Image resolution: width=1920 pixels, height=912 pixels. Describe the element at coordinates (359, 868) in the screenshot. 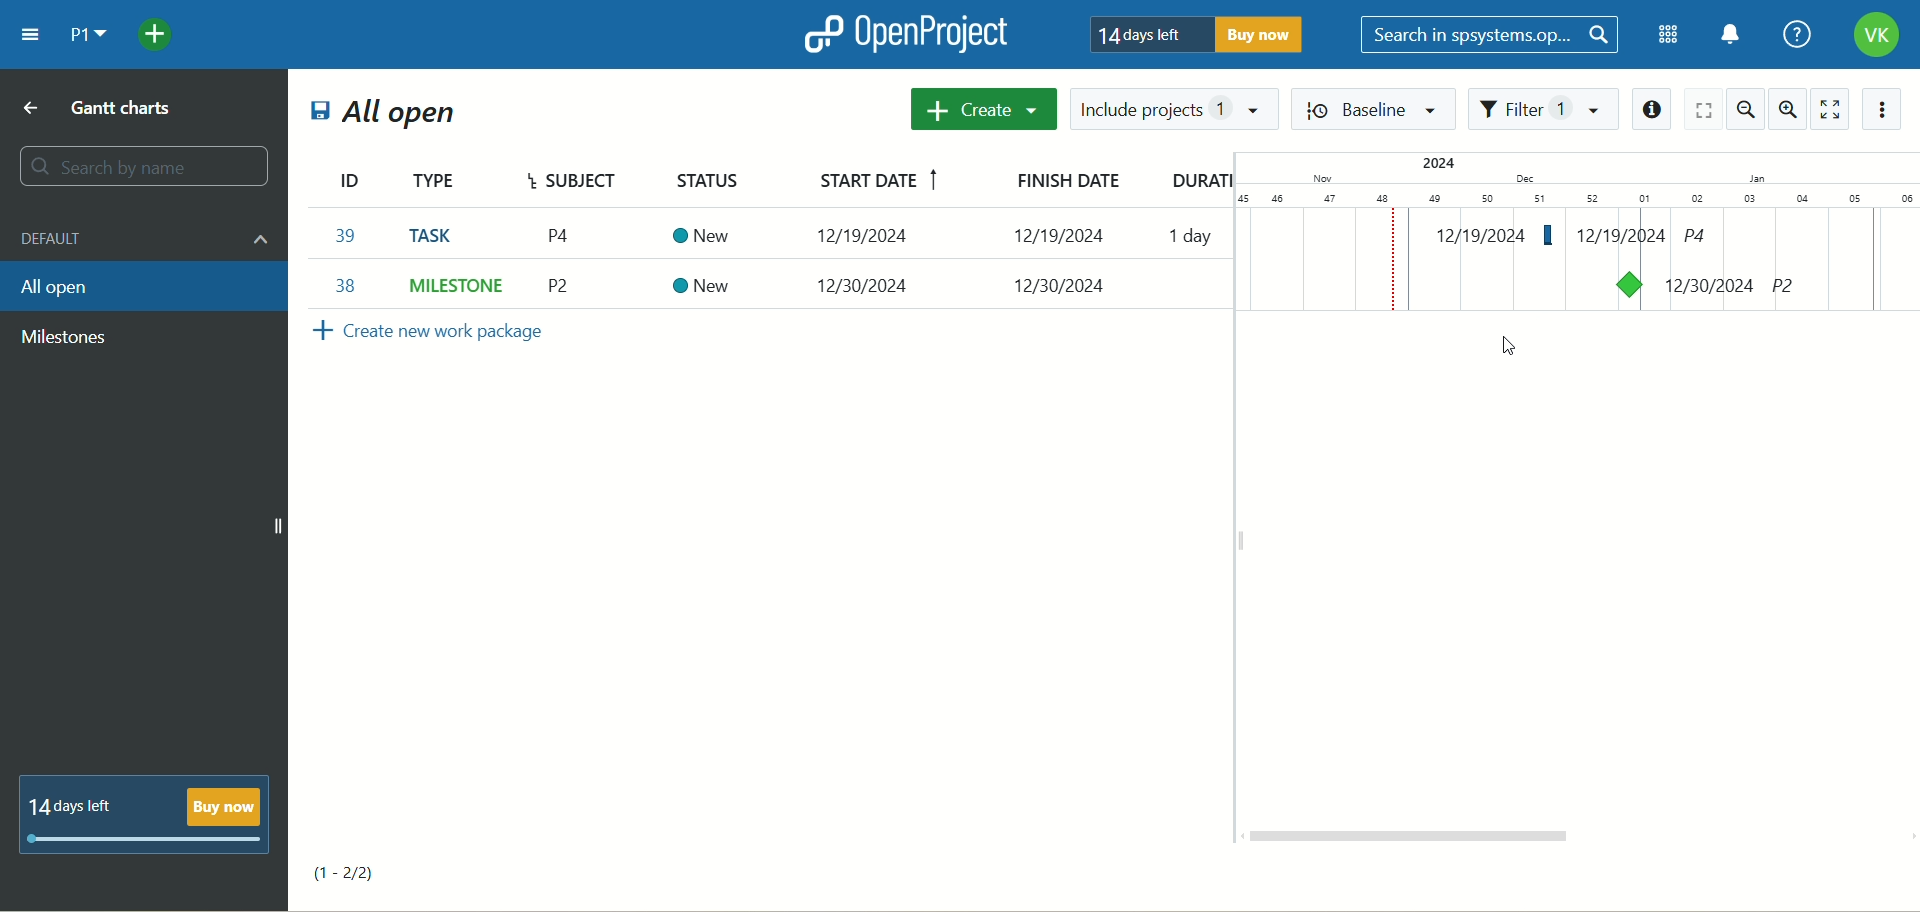

I see `(1-2/2)` at that location.